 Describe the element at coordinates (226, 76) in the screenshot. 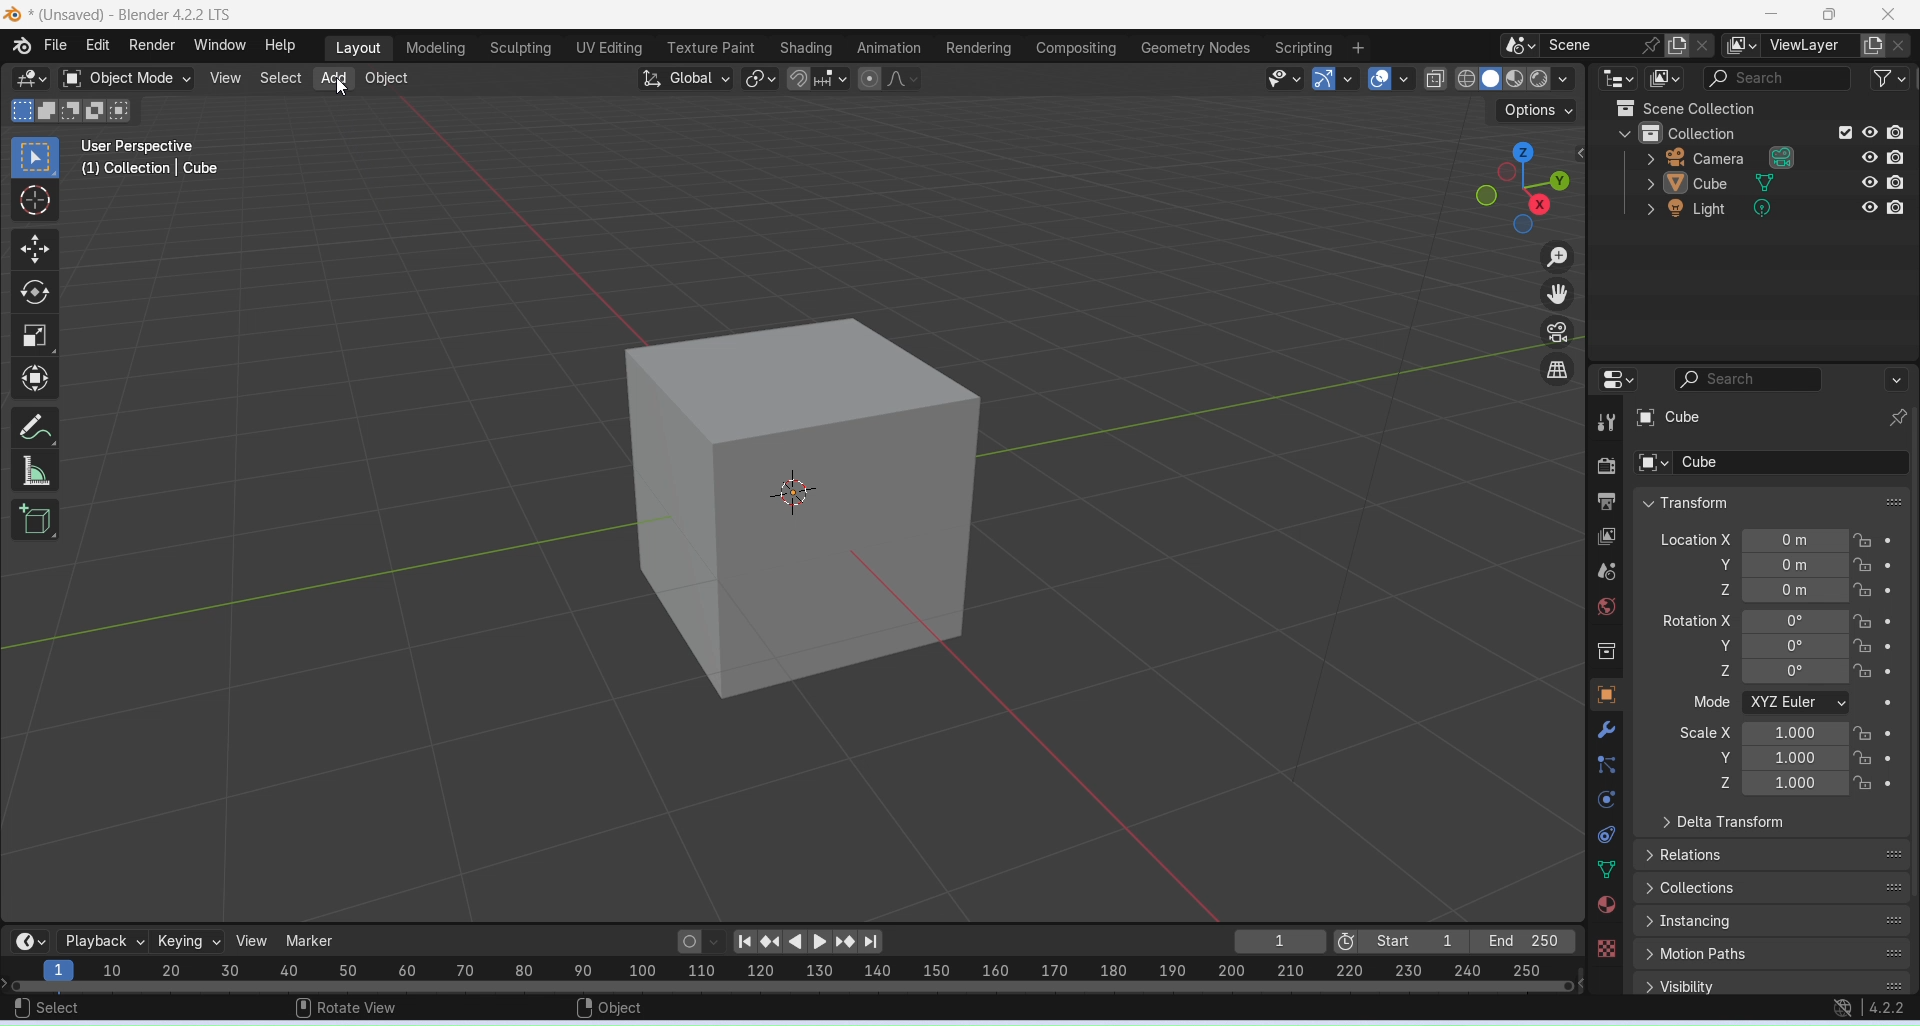

I see `View` at that location.